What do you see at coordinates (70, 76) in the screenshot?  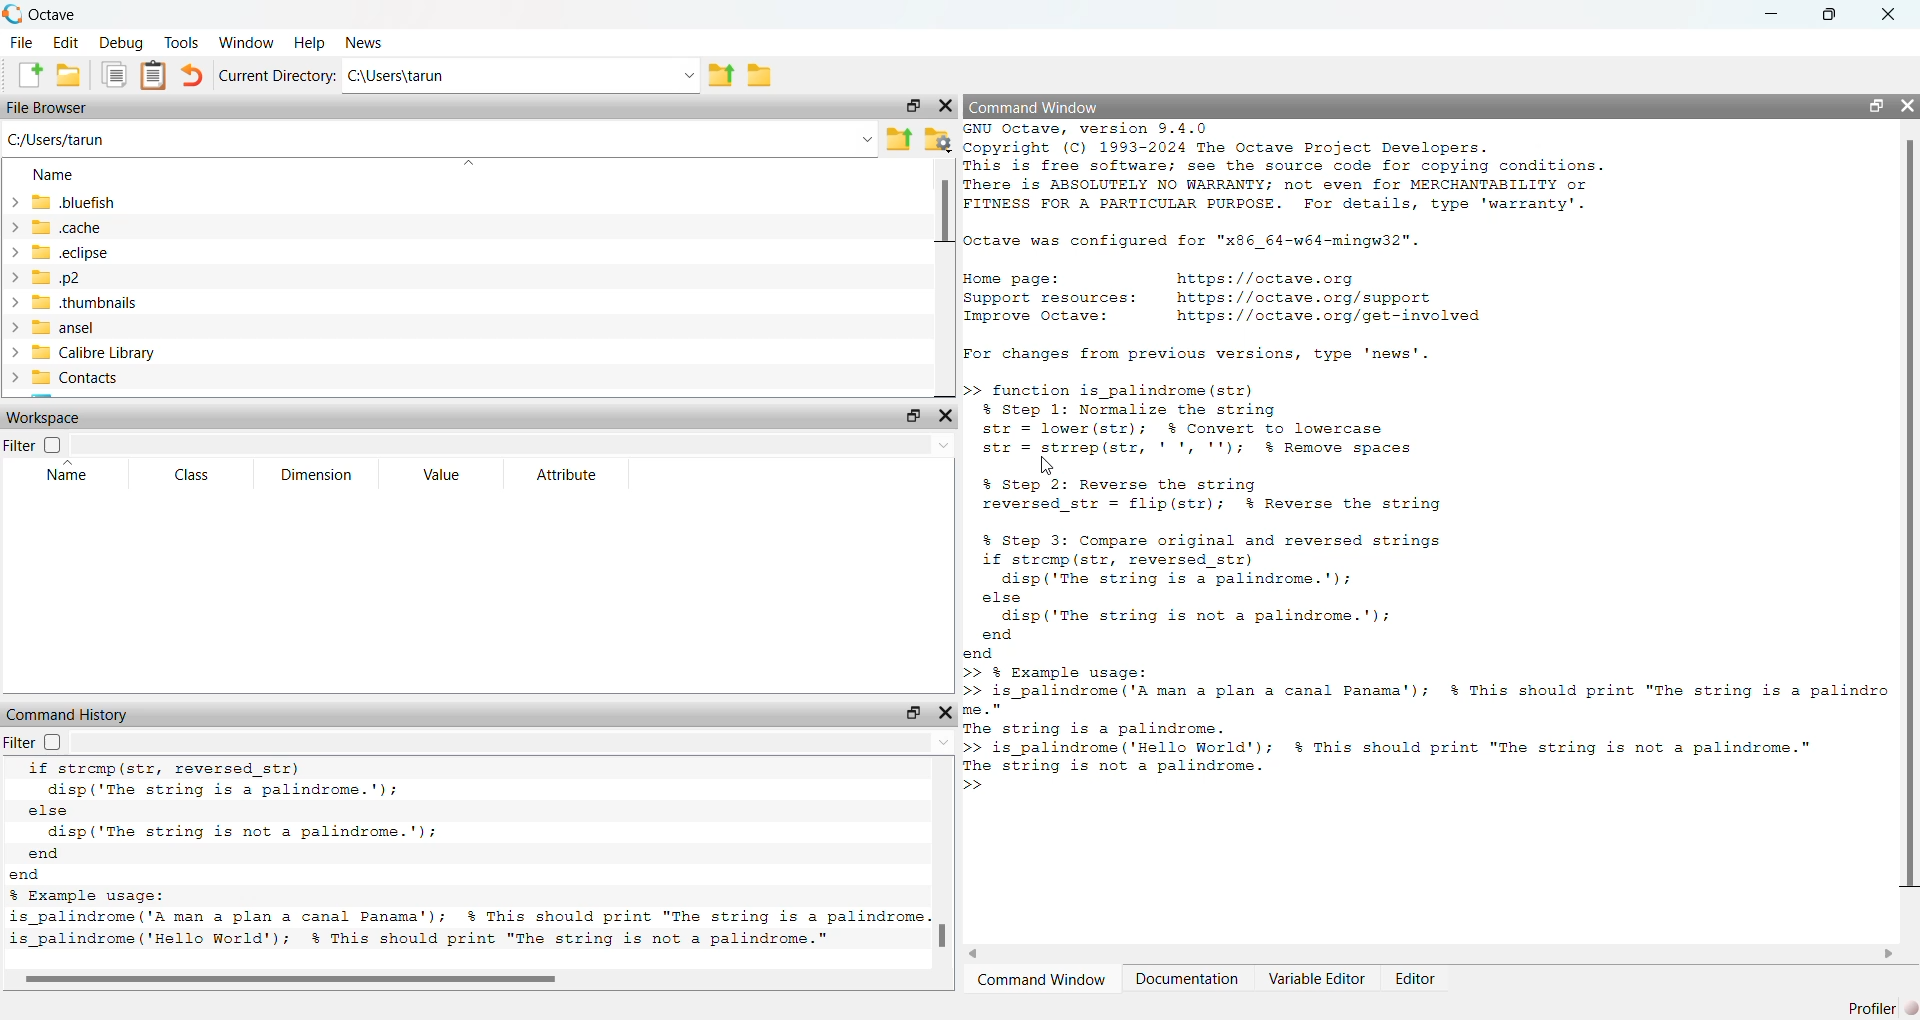 I see `open an existing file in editor` at bounding box center [70, 76].